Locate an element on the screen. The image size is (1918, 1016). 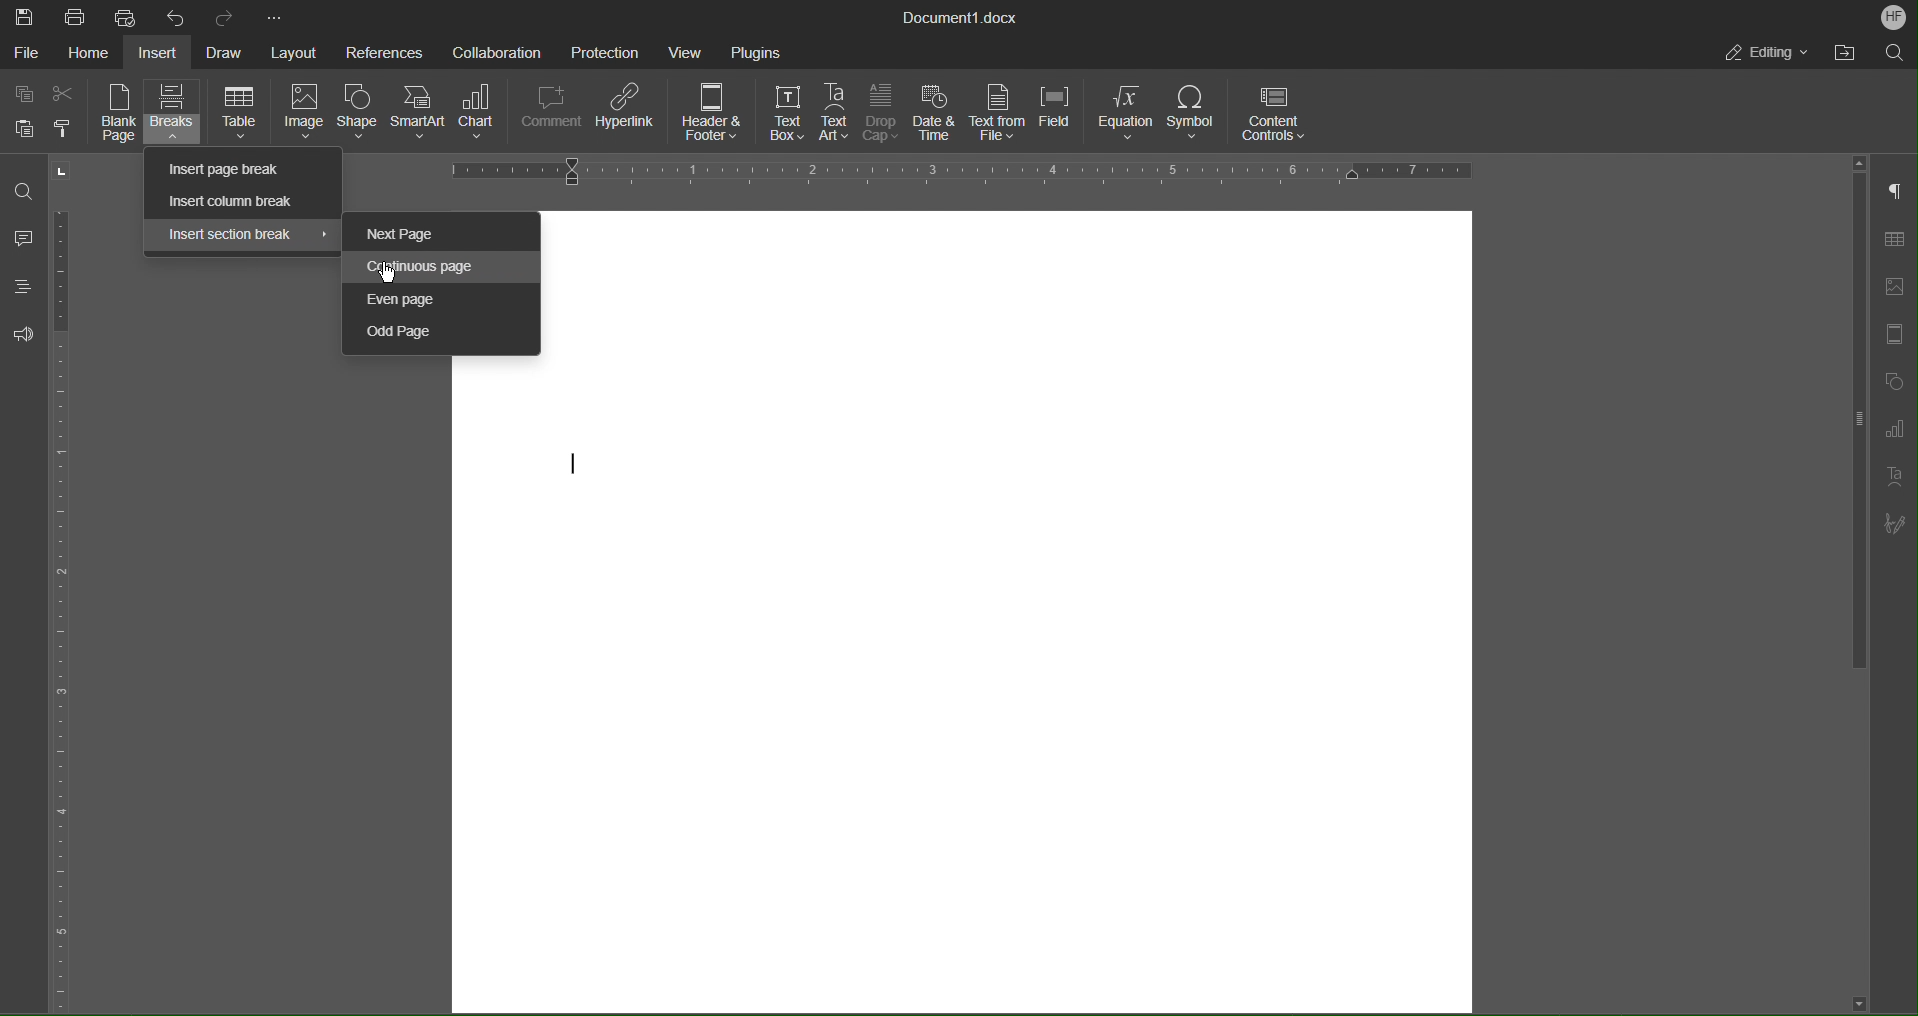
Search is located at coordinates (1899, 54).